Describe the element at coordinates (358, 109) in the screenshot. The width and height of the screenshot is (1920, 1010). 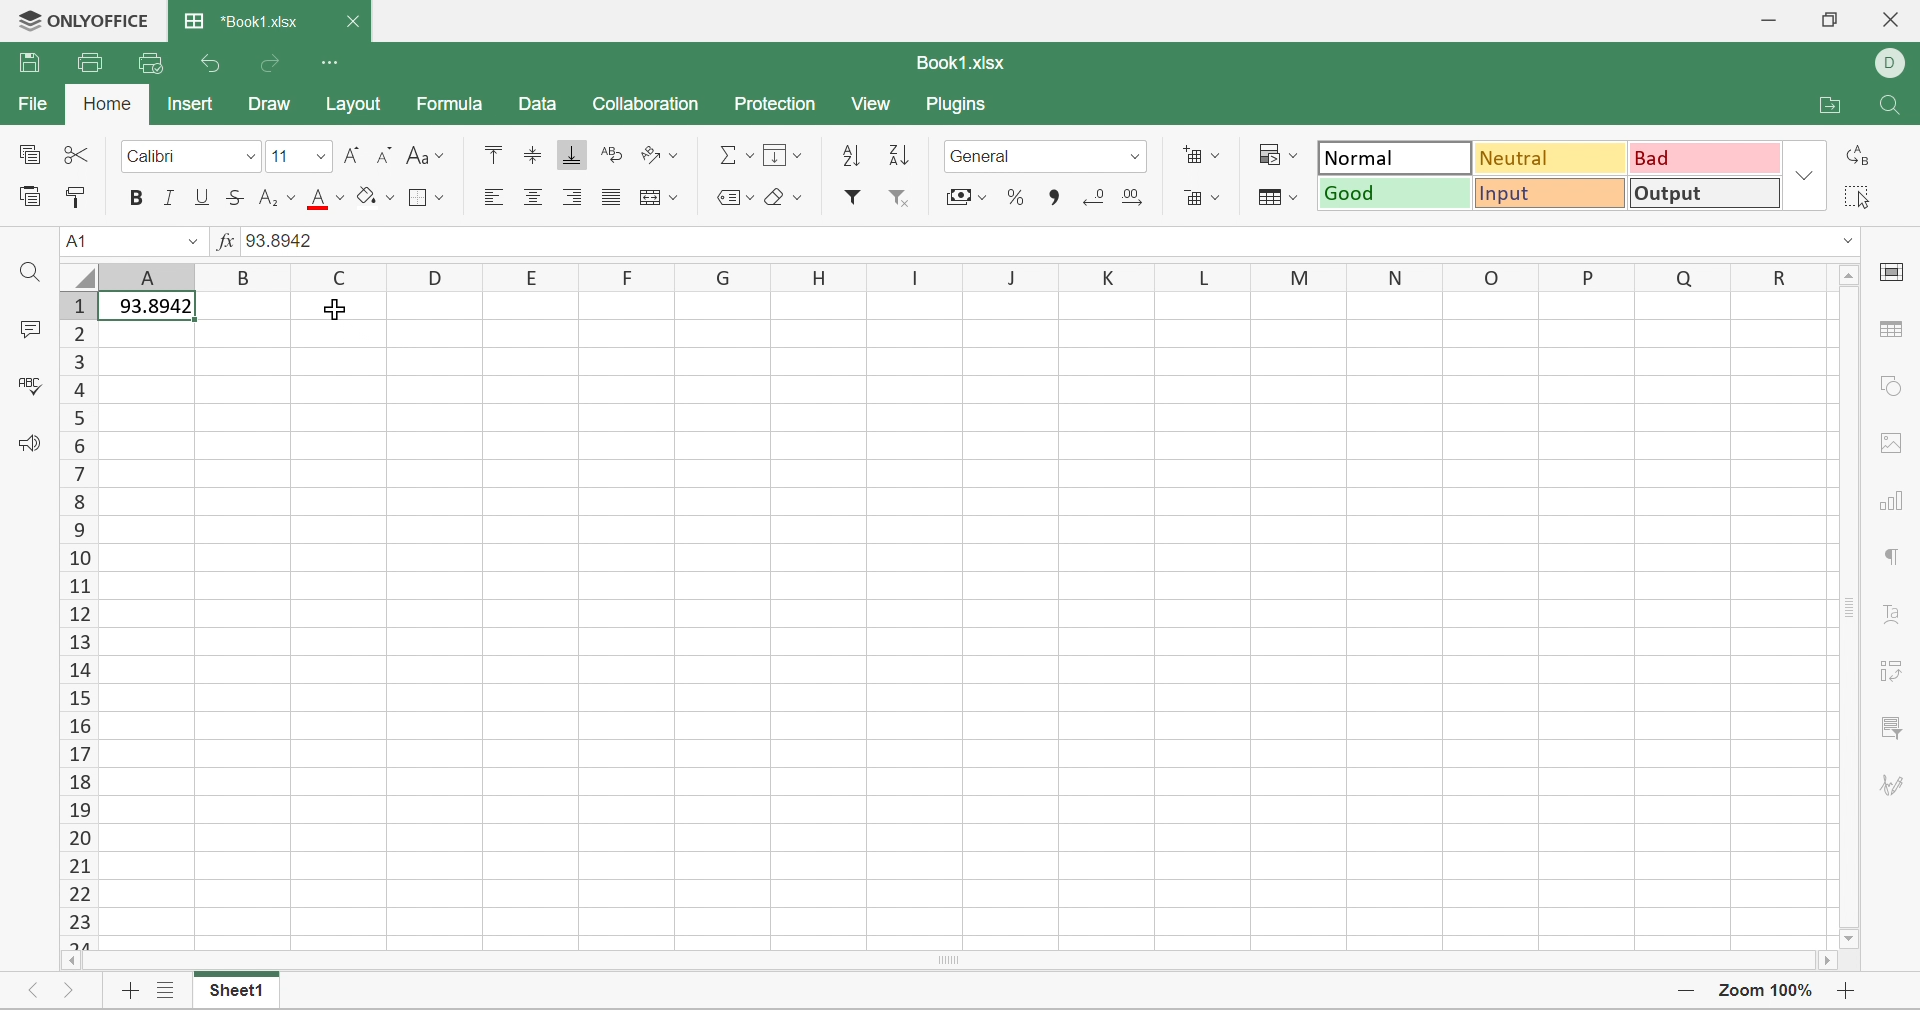
I see `Layout` at that location.